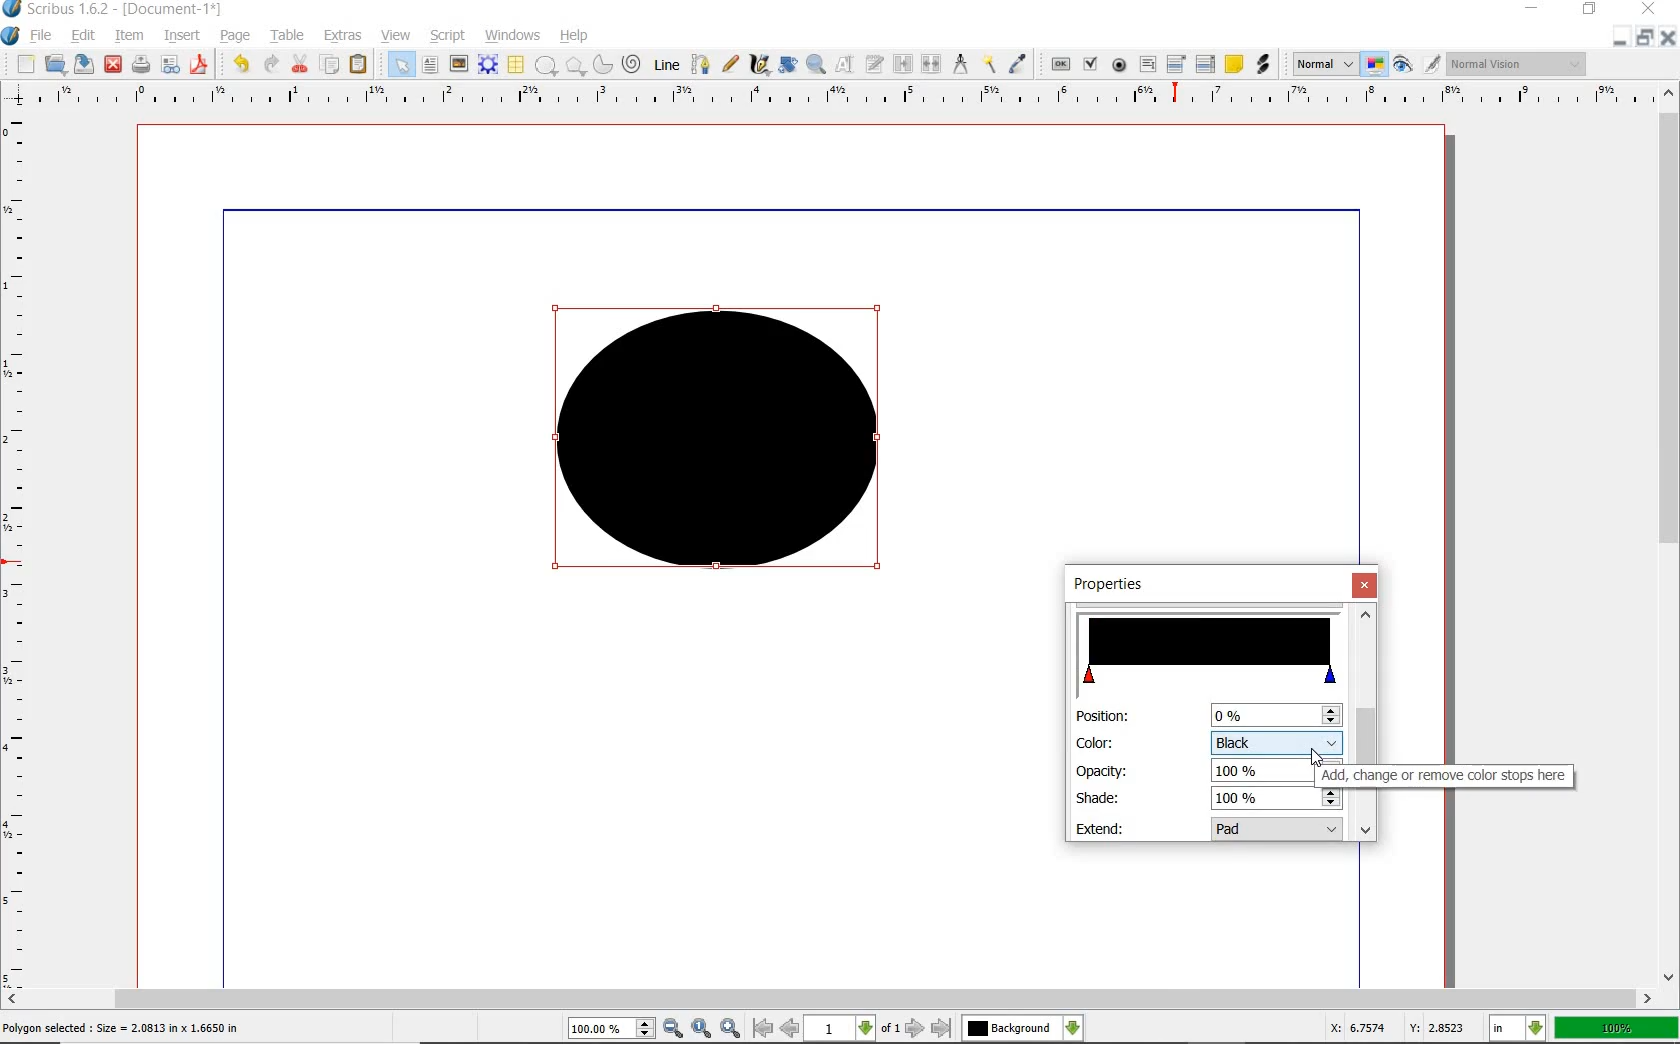  What do you see at coordinates (1101, 717) in the screenshot?
I see `position` at bounding box center [1101, 717].